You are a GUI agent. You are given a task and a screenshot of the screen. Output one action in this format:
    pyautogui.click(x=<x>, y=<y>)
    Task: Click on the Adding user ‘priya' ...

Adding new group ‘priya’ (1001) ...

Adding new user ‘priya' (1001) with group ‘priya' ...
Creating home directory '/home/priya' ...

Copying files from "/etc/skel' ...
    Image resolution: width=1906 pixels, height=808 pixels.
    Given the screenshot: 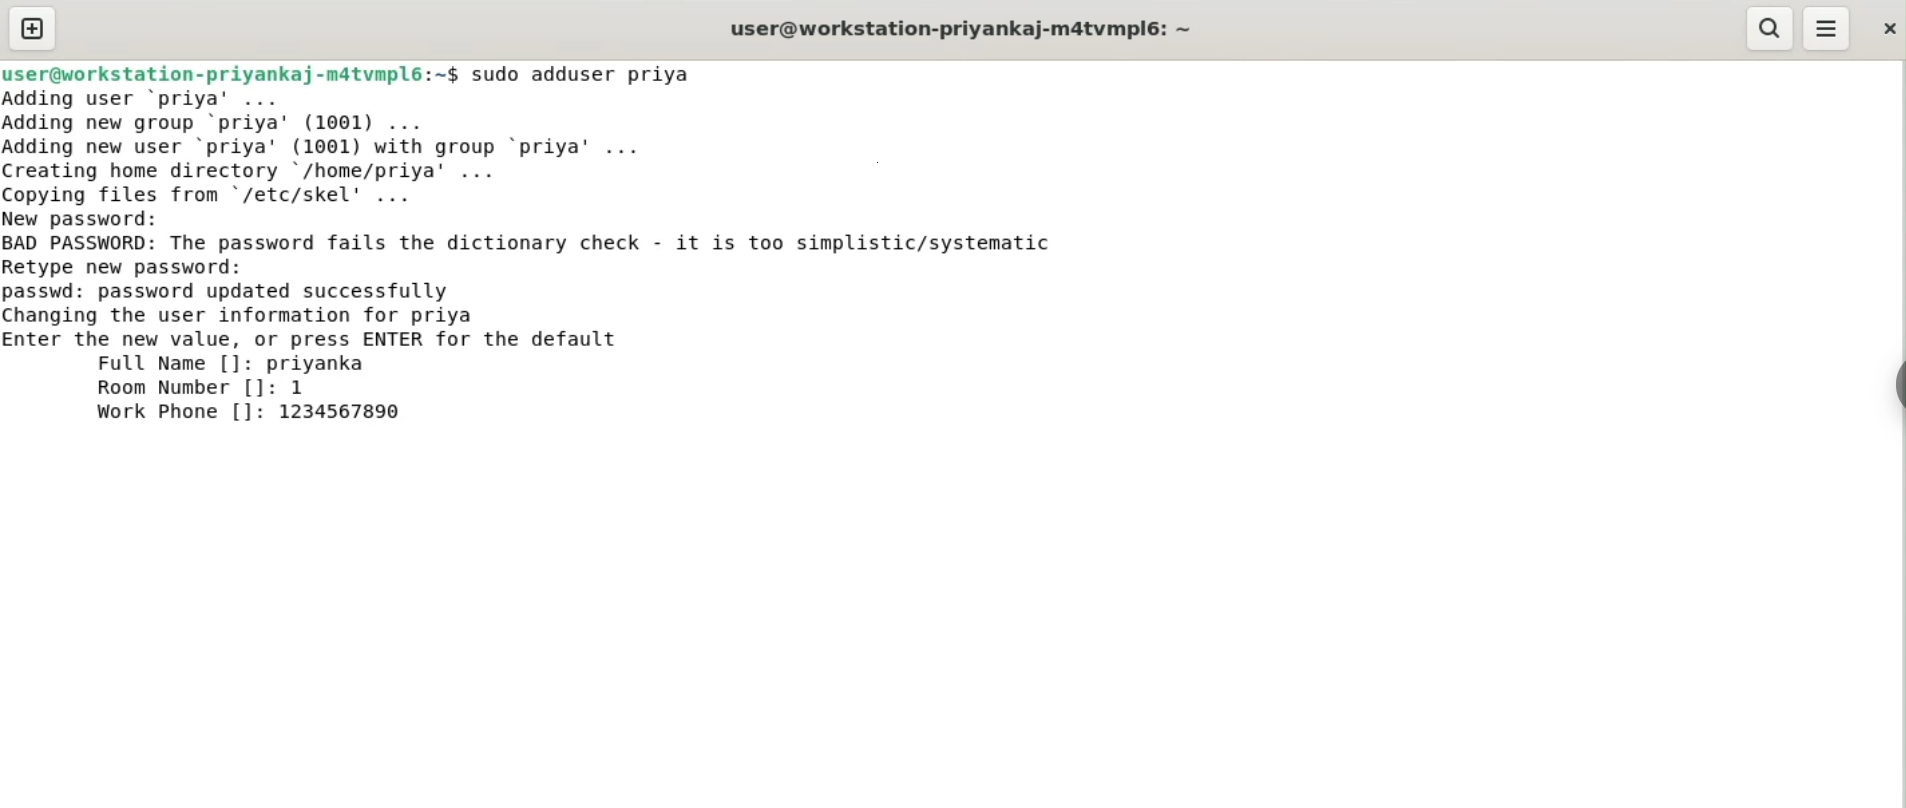 What is the action you would take?
    pyautogui.click(x=333, y=147)
    